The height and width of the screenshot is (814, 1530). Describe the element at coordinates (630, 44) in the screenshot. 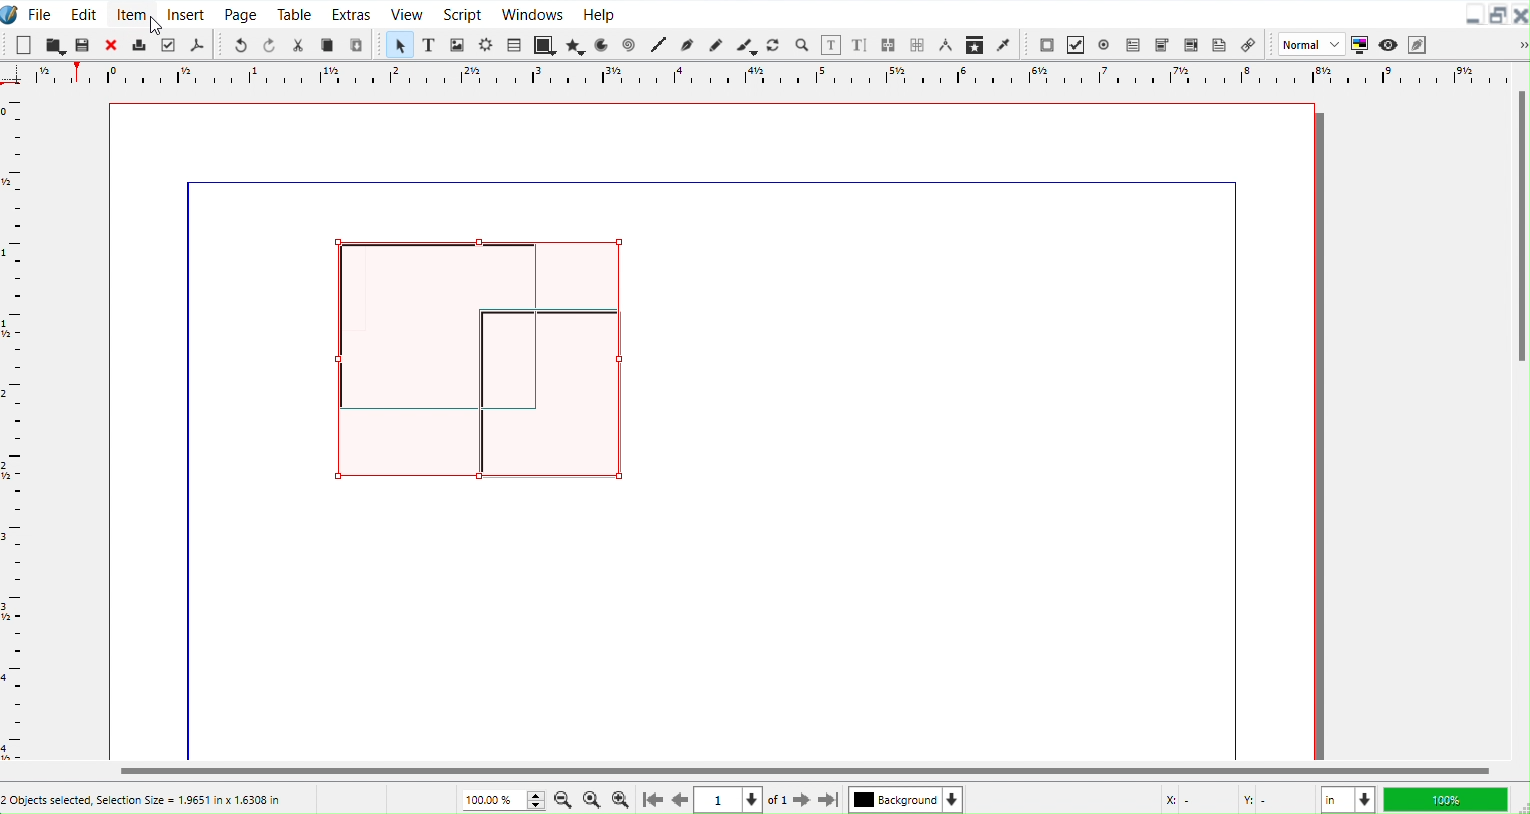

I see `Spiral` at that location.